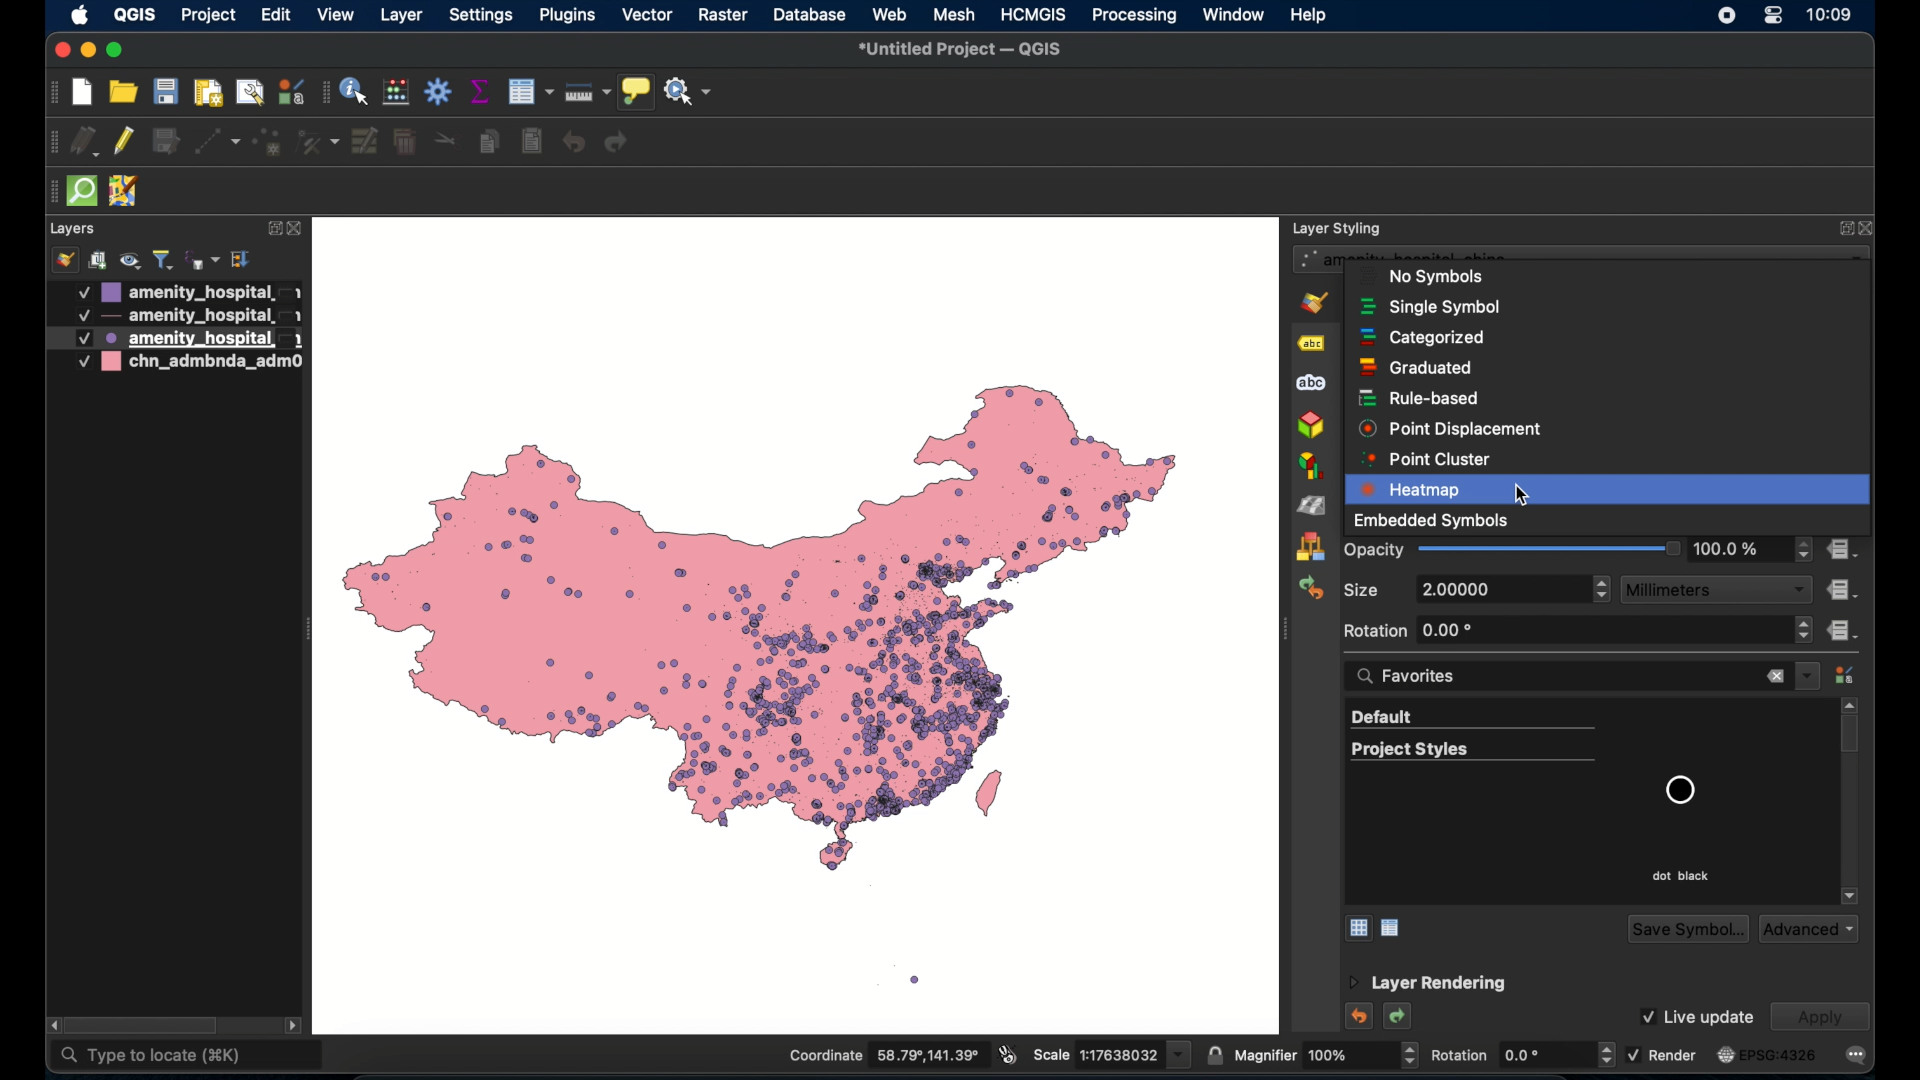 This screenshot has height=1080, width=1920. What do you see at coordinates (201, 260) in the screenshot?
I see `filter legend by expression` at bounding box center [201, 260].